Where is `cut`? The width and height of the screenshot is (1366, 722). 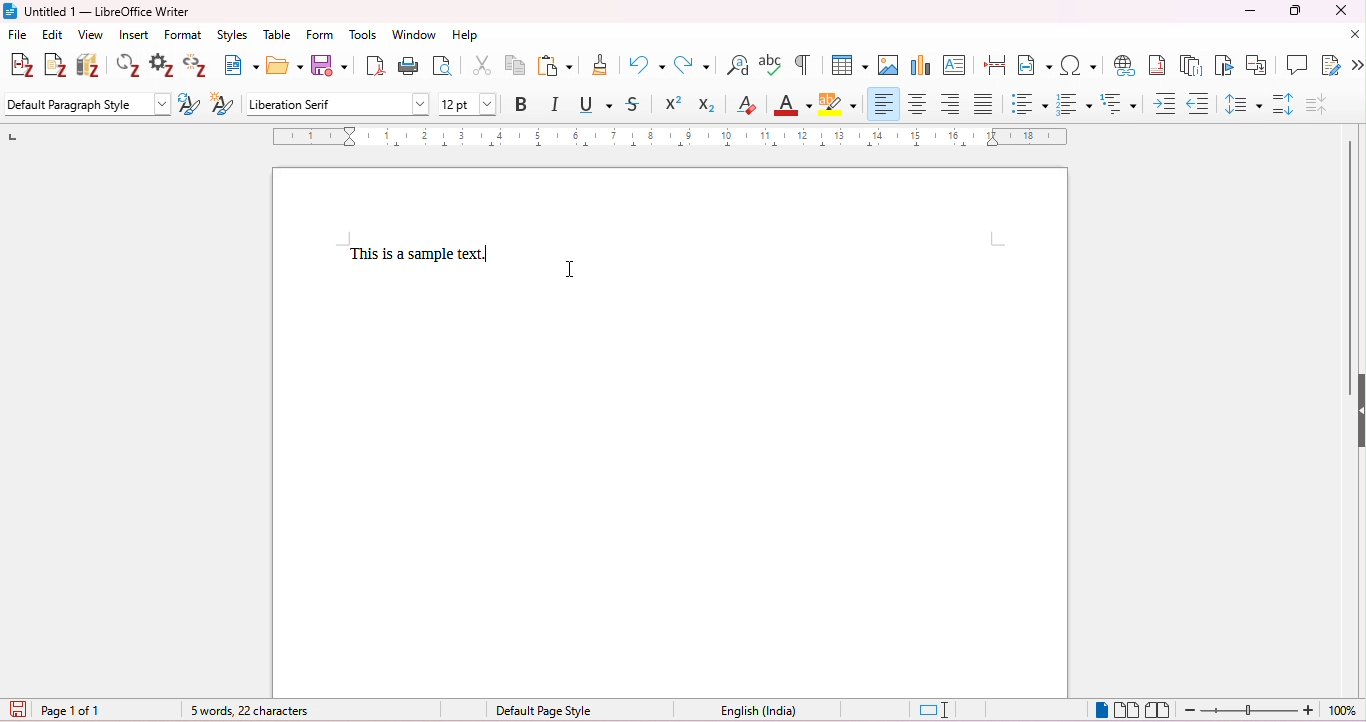
cut is located at coordinates (480, 65).